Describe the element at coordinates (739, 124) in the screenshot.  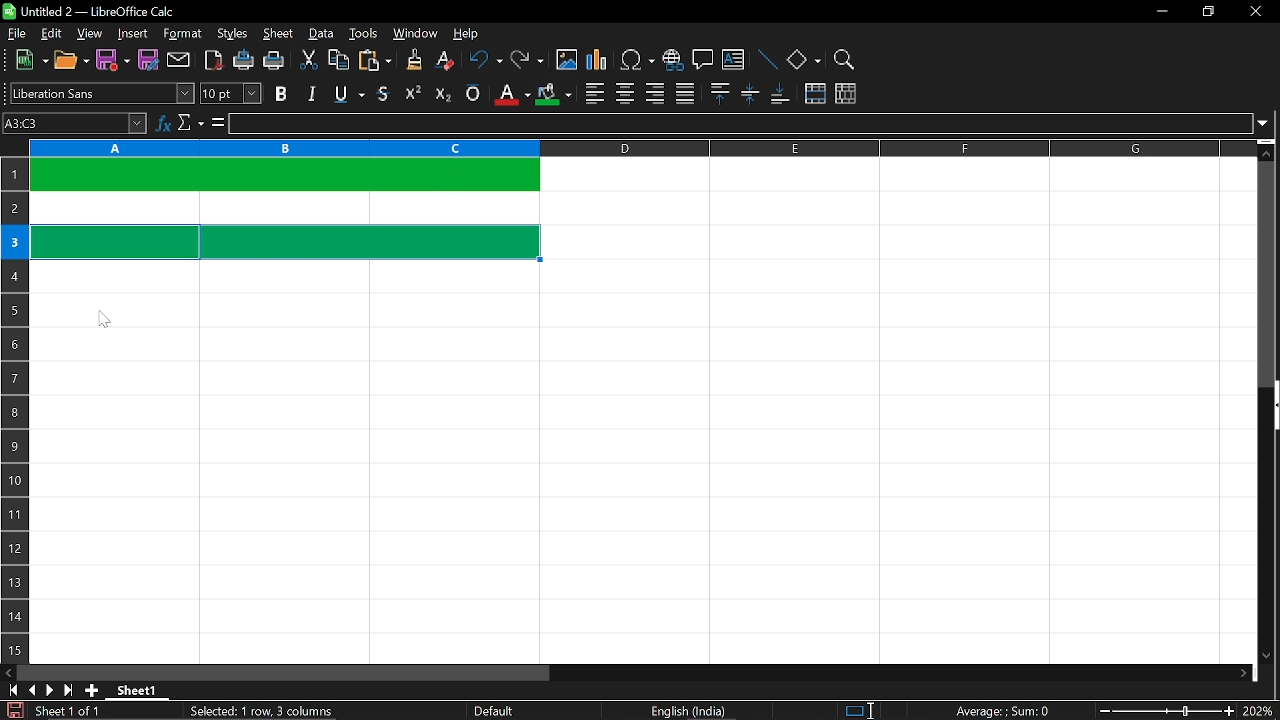
I see `input line` at that location.